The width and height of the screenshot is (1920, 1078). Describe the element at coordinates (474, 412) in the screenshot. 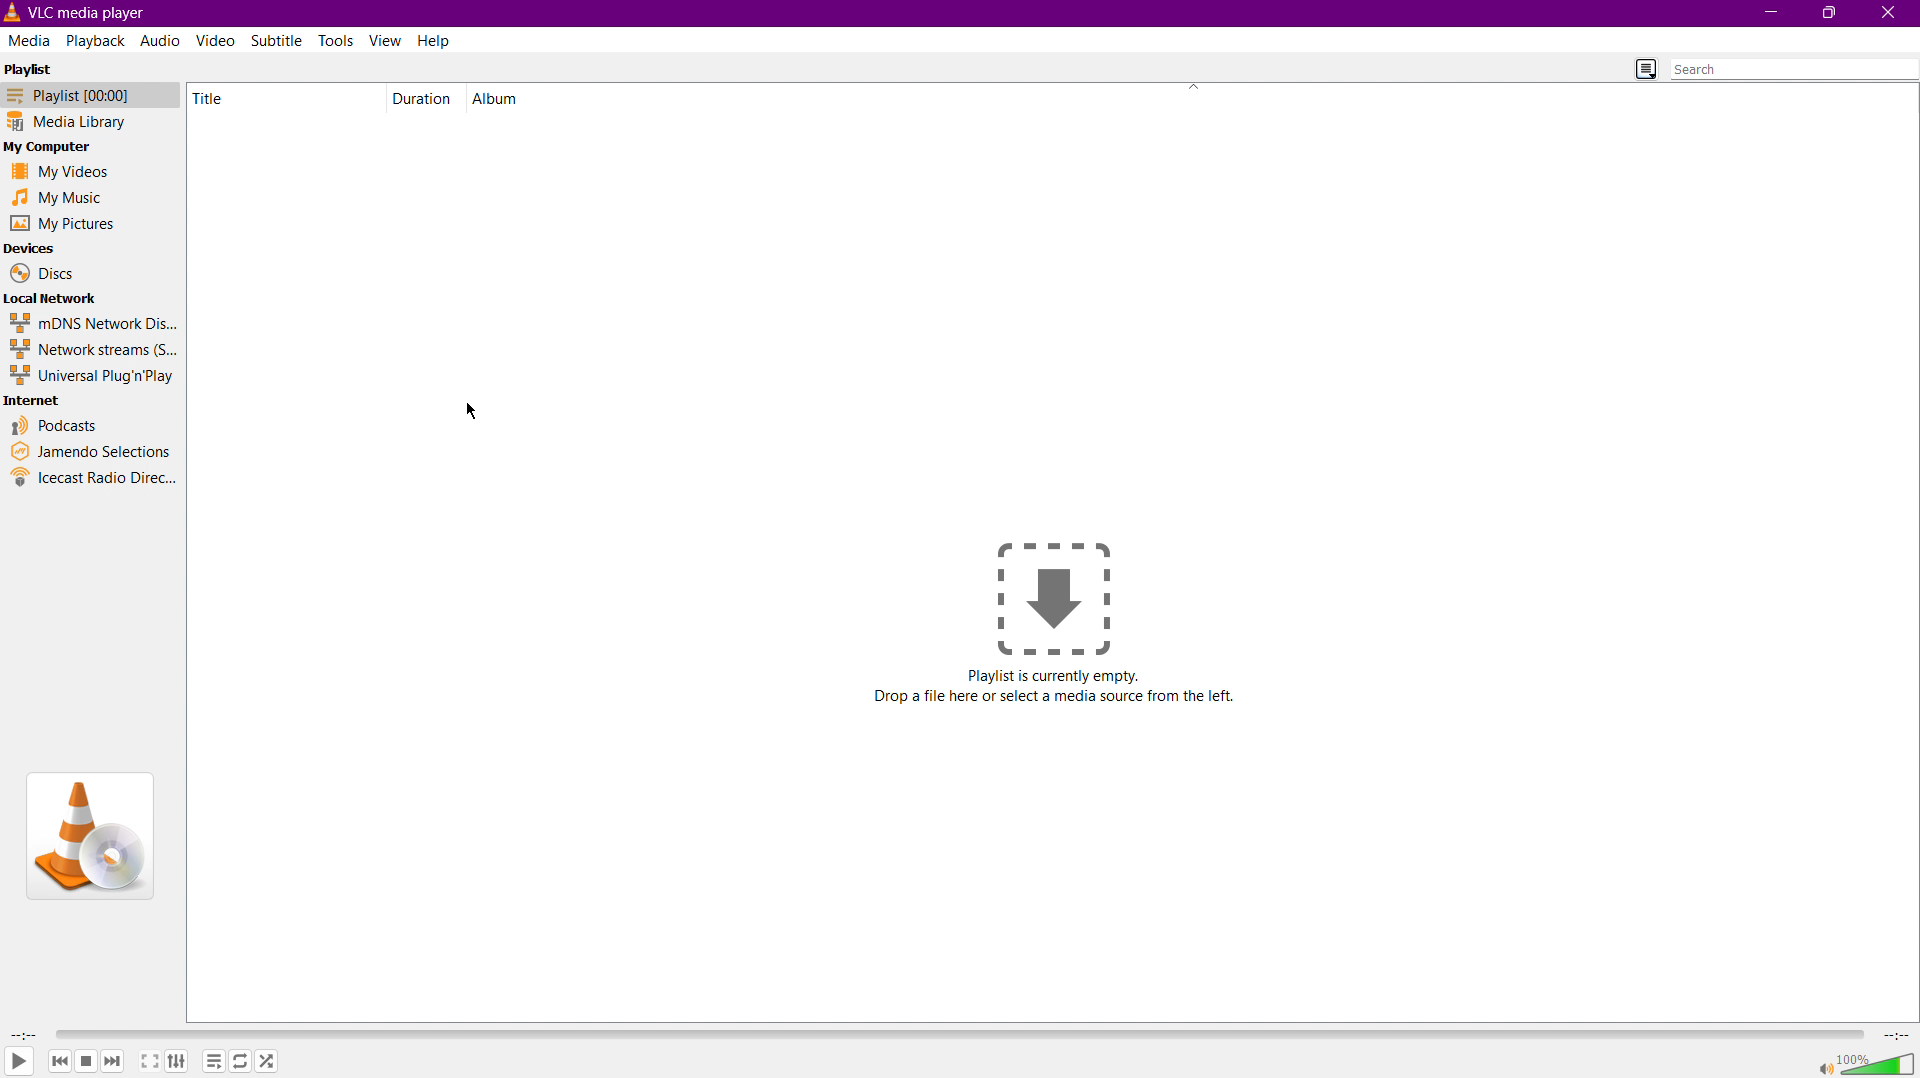

I see `Cursor Position` at that location.